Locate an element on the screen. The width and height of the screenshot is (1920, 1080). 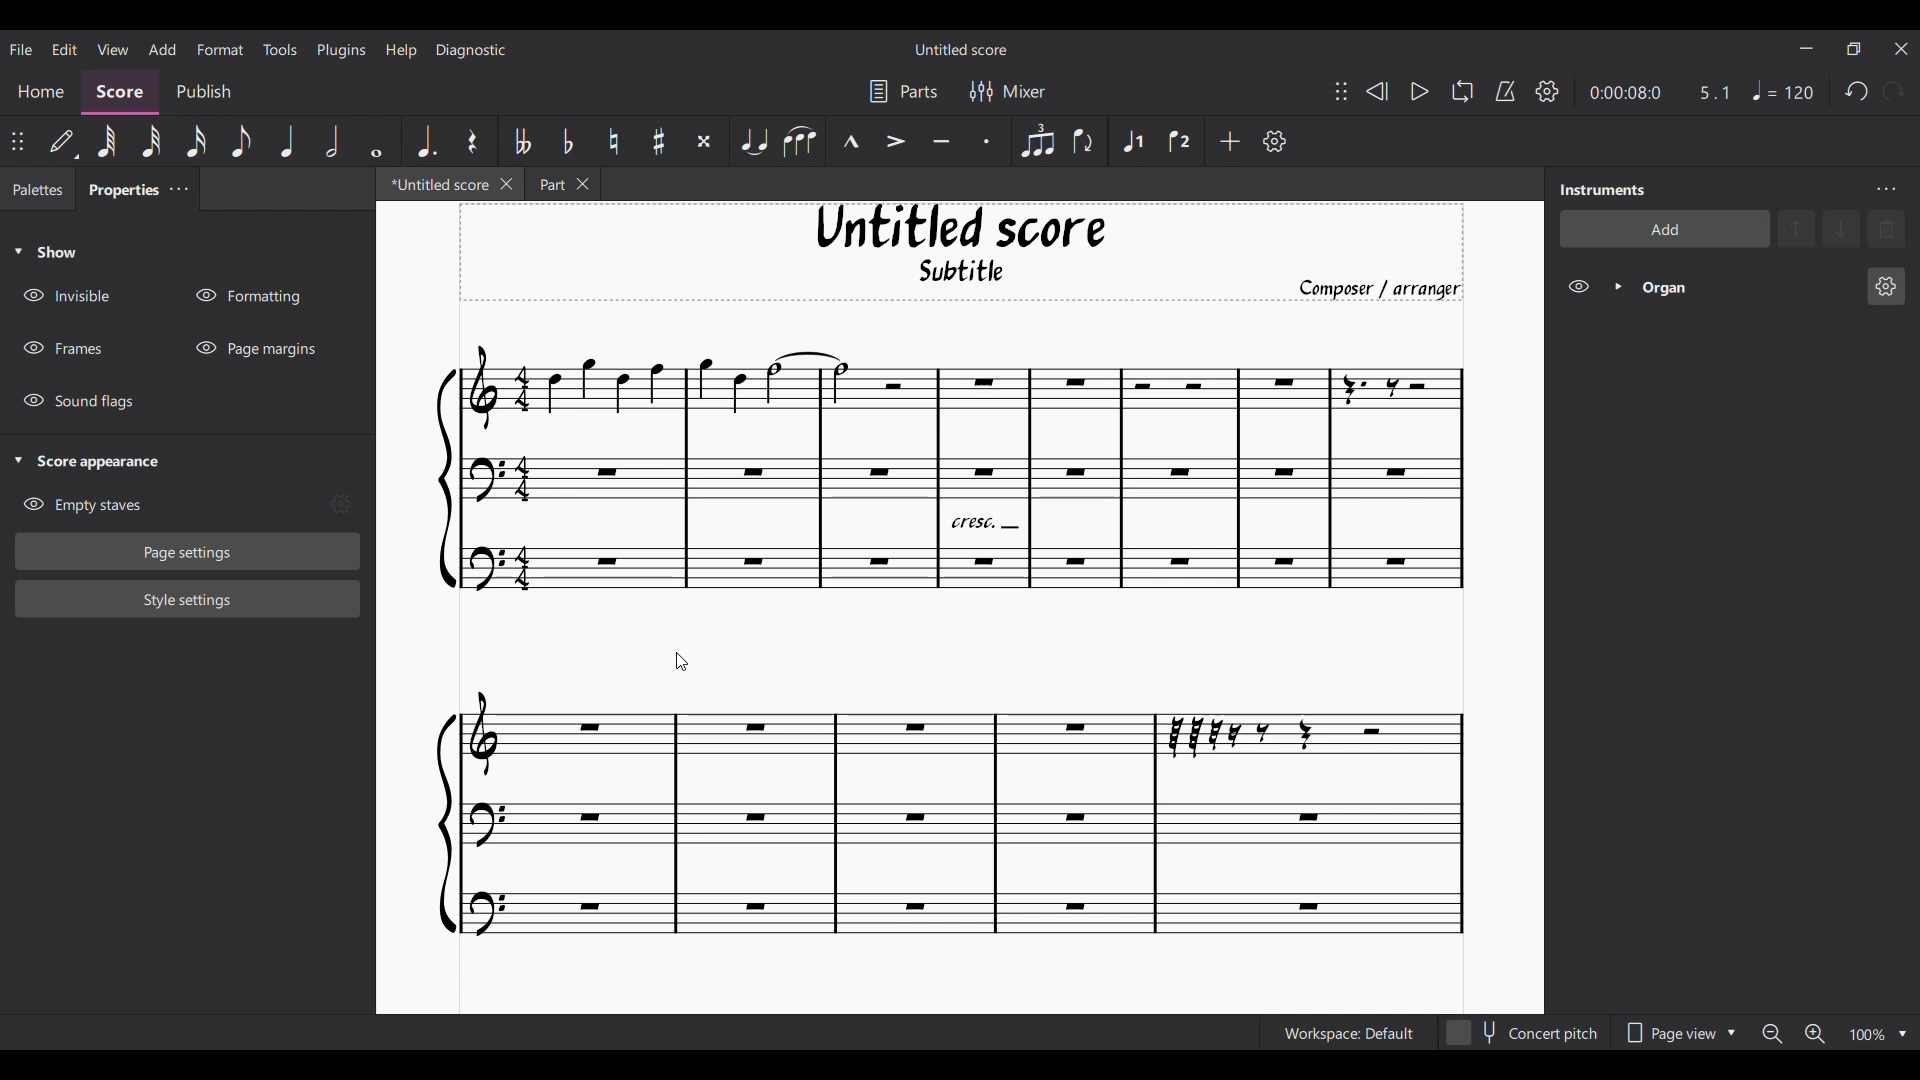
Help menu is located at coordinates (401, 49).